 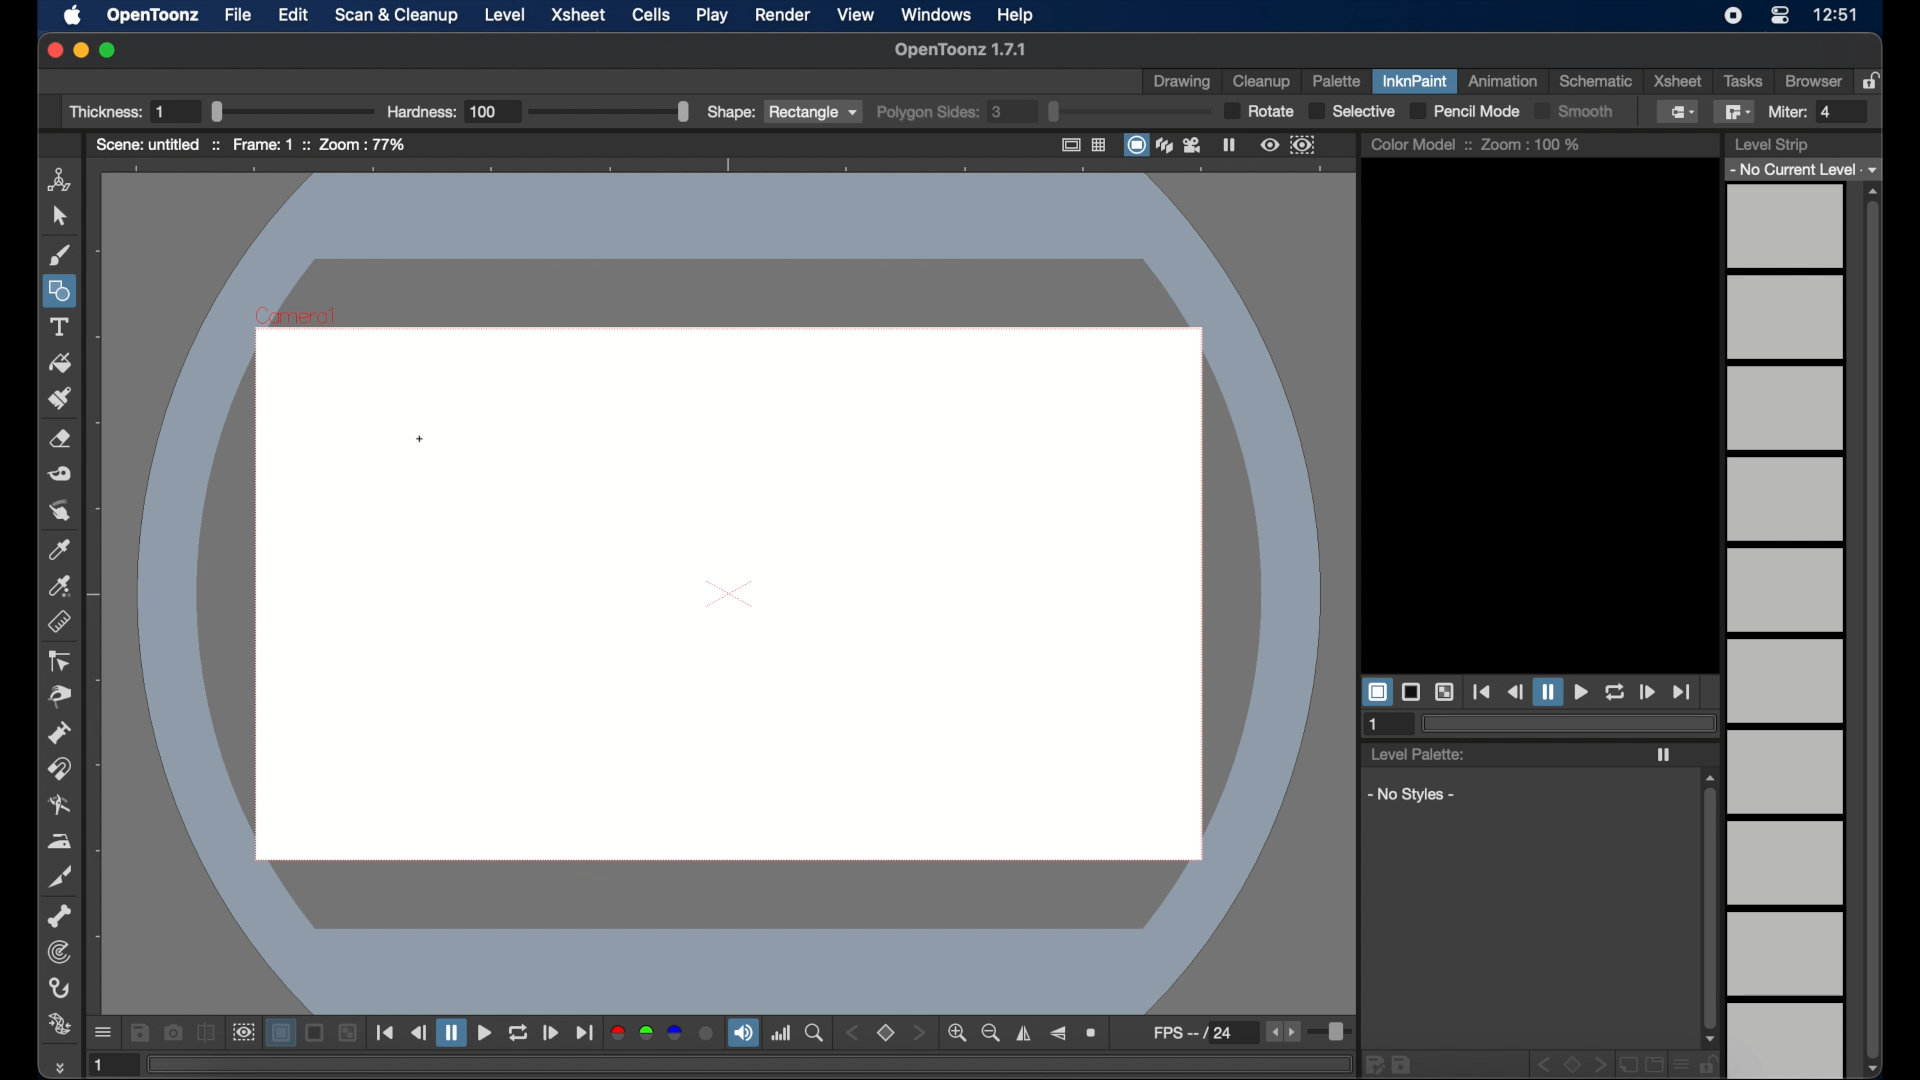 I want to click on 1, so click(x=109, y=1064).